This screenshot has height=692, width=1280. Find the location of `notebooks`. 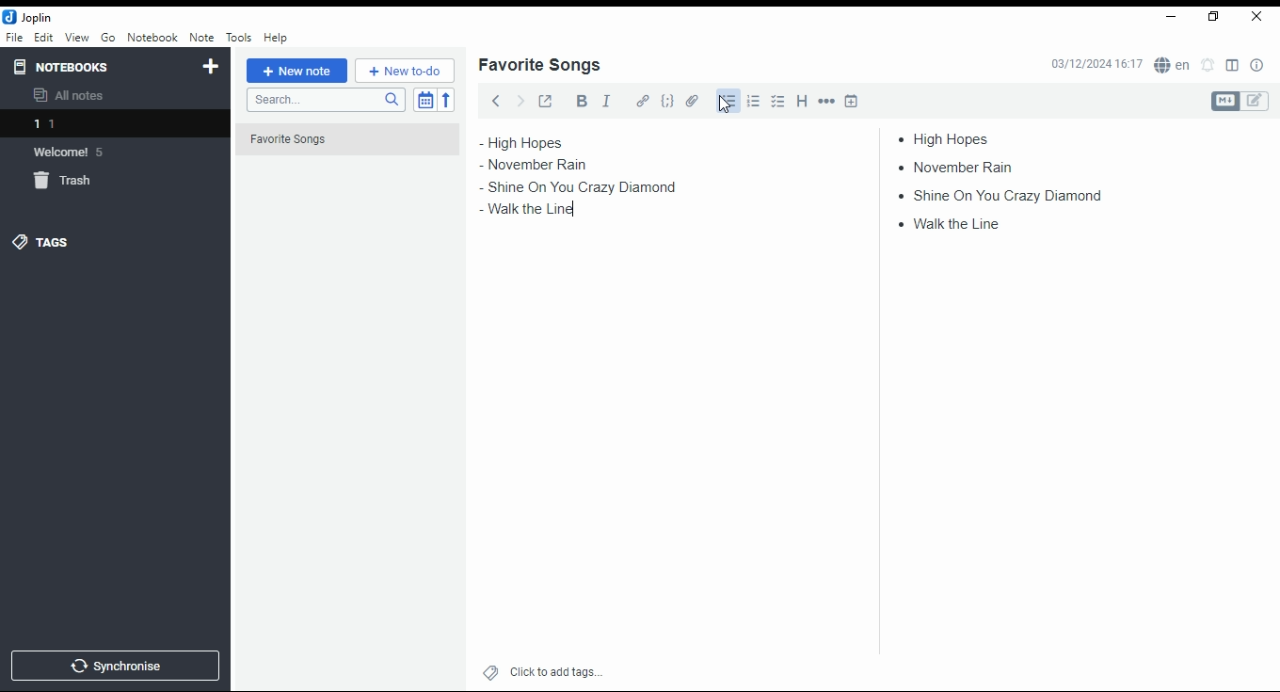

notebooks is located at coordinates (97, 66).